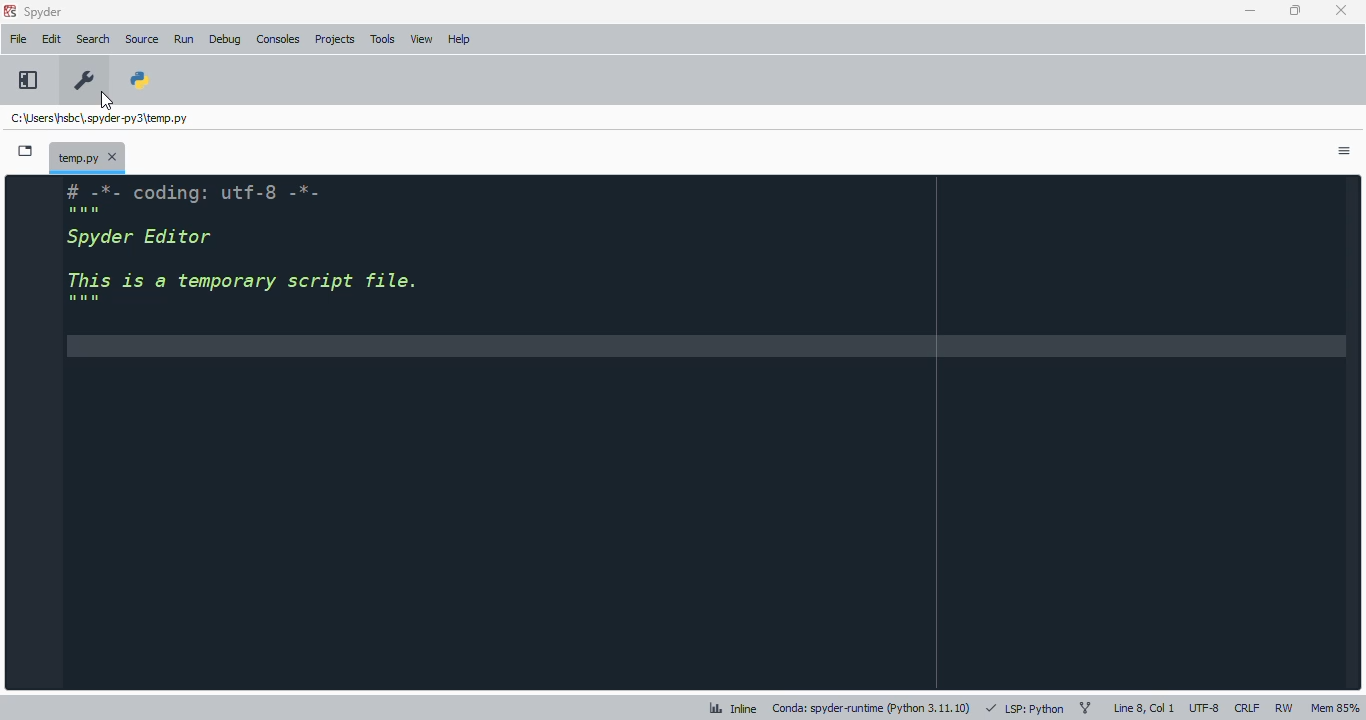 This screenshot has width=1366, height=720. Describe the element at coordinates (383, 40) in the screenshot. I see `tools` at that location.